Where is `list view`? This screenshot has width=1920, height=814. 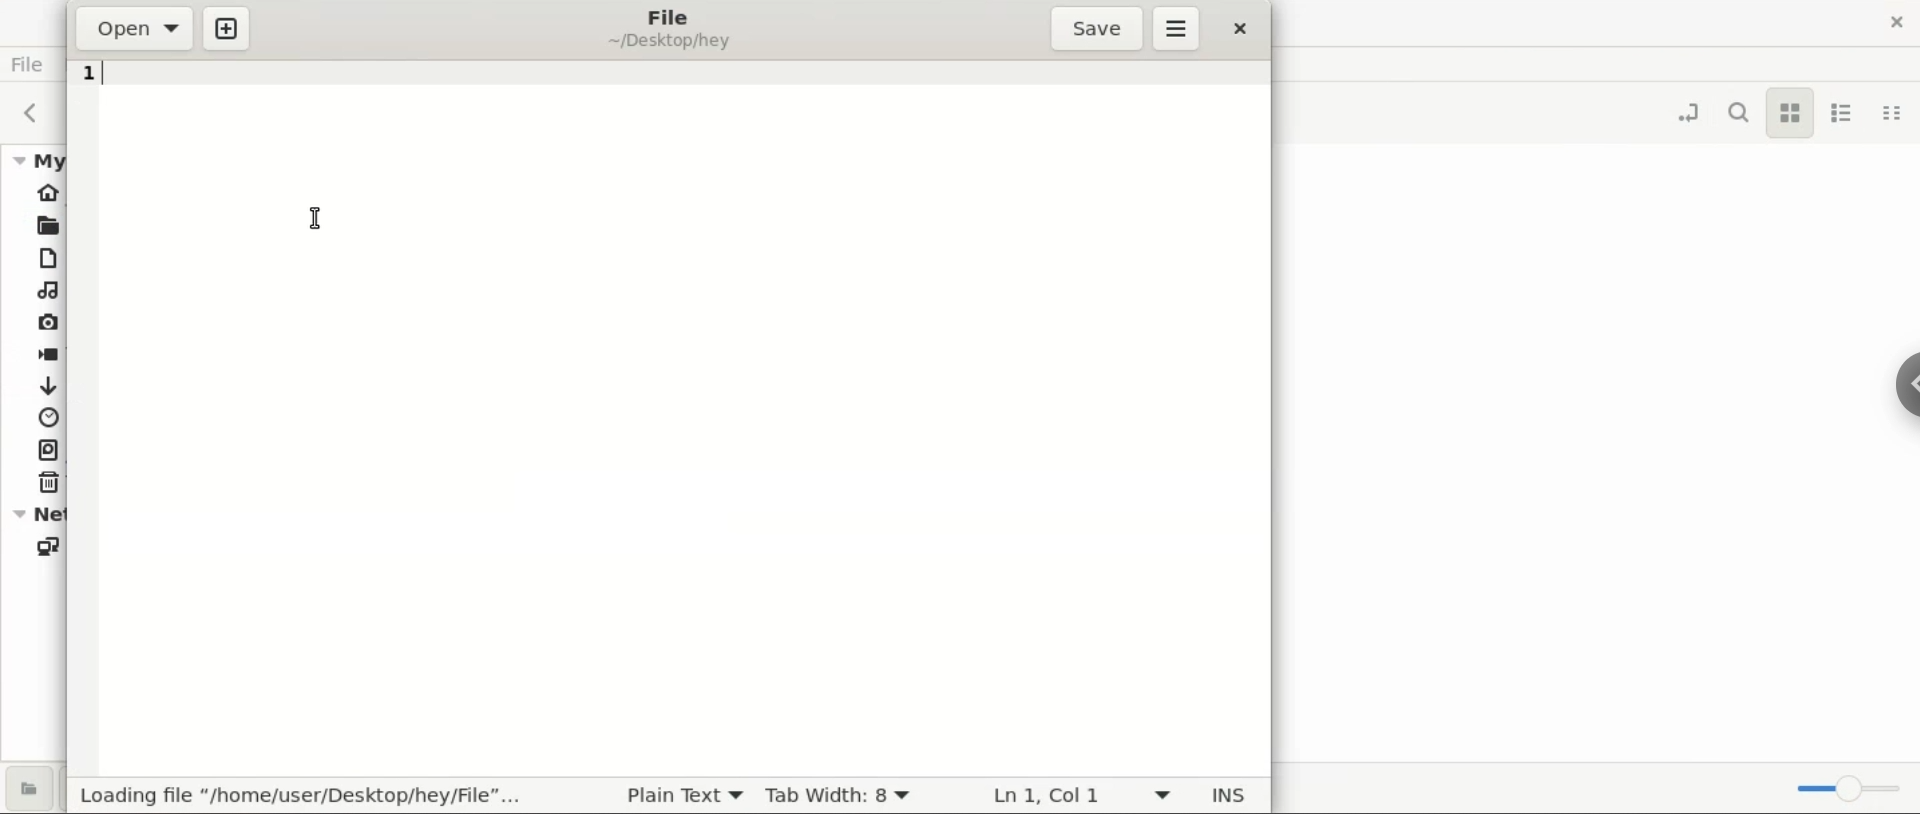
list view is located at coordinates (1846, 112).